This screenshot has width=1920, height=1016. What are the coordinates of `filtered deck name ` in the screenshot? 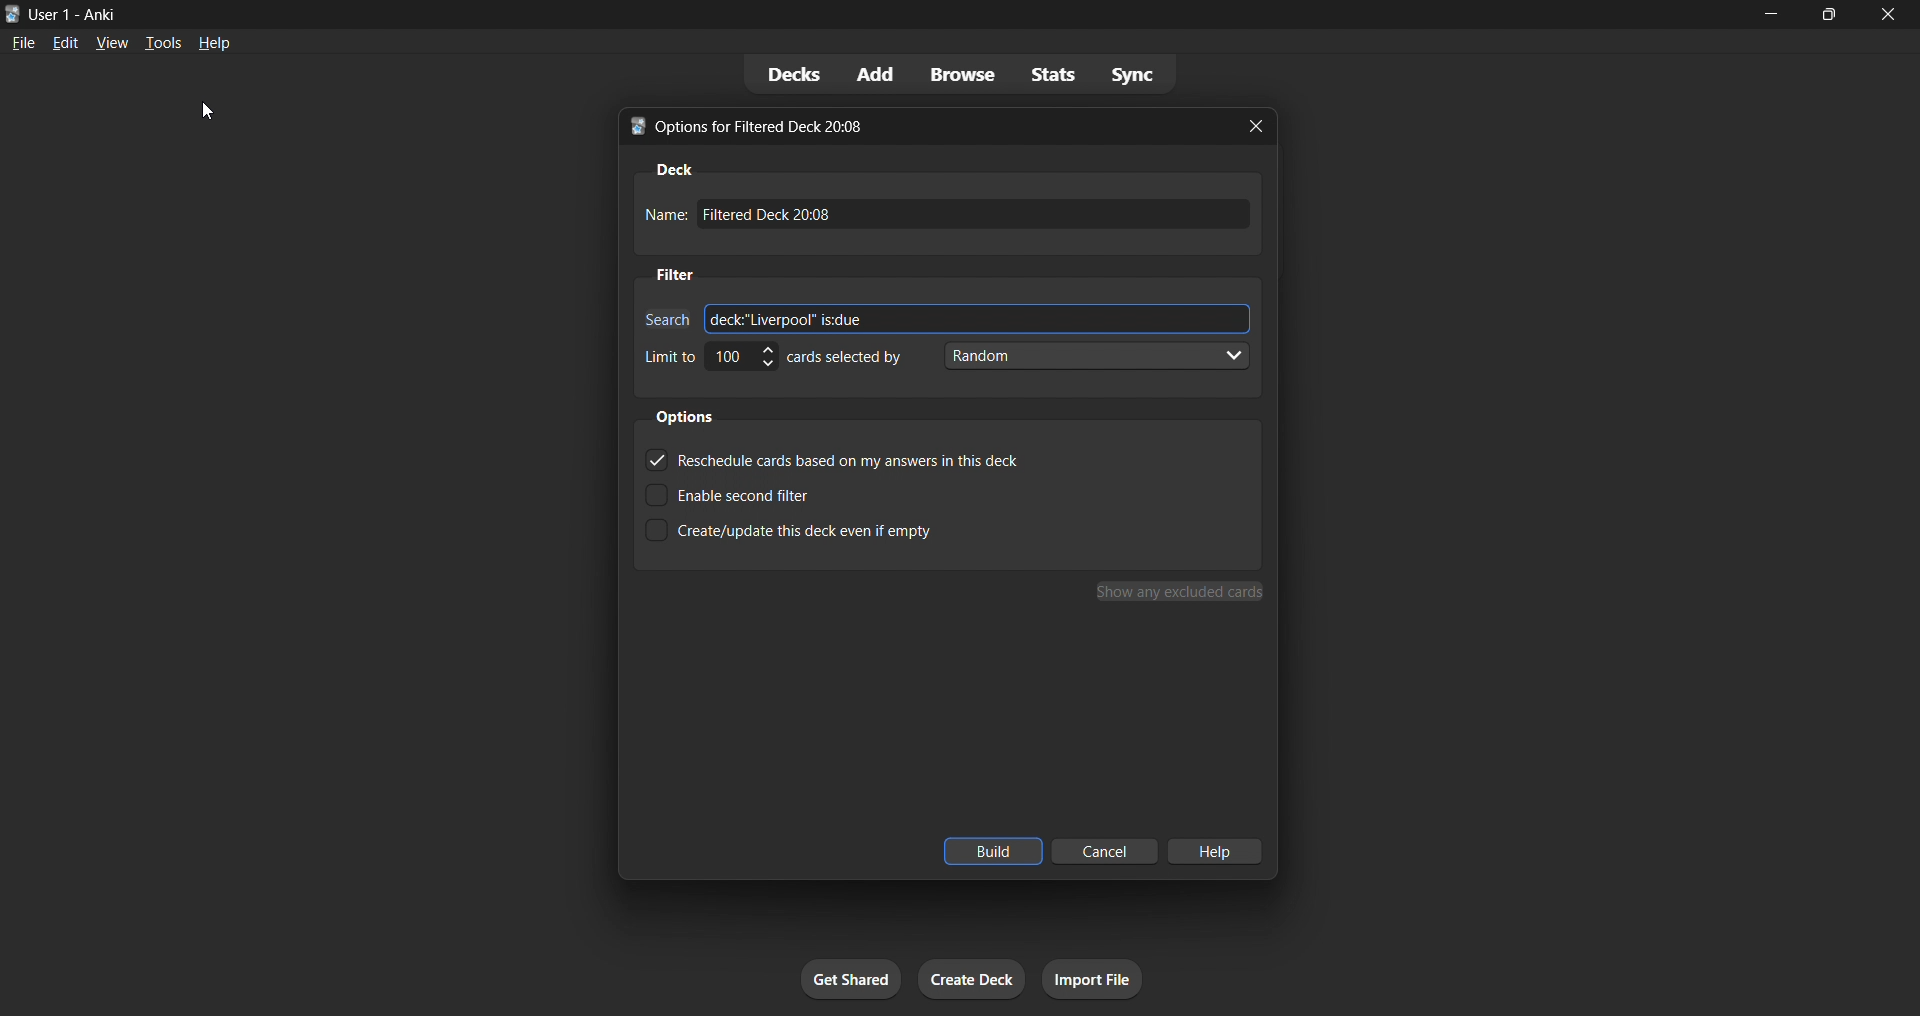 It's located at (978, 213).